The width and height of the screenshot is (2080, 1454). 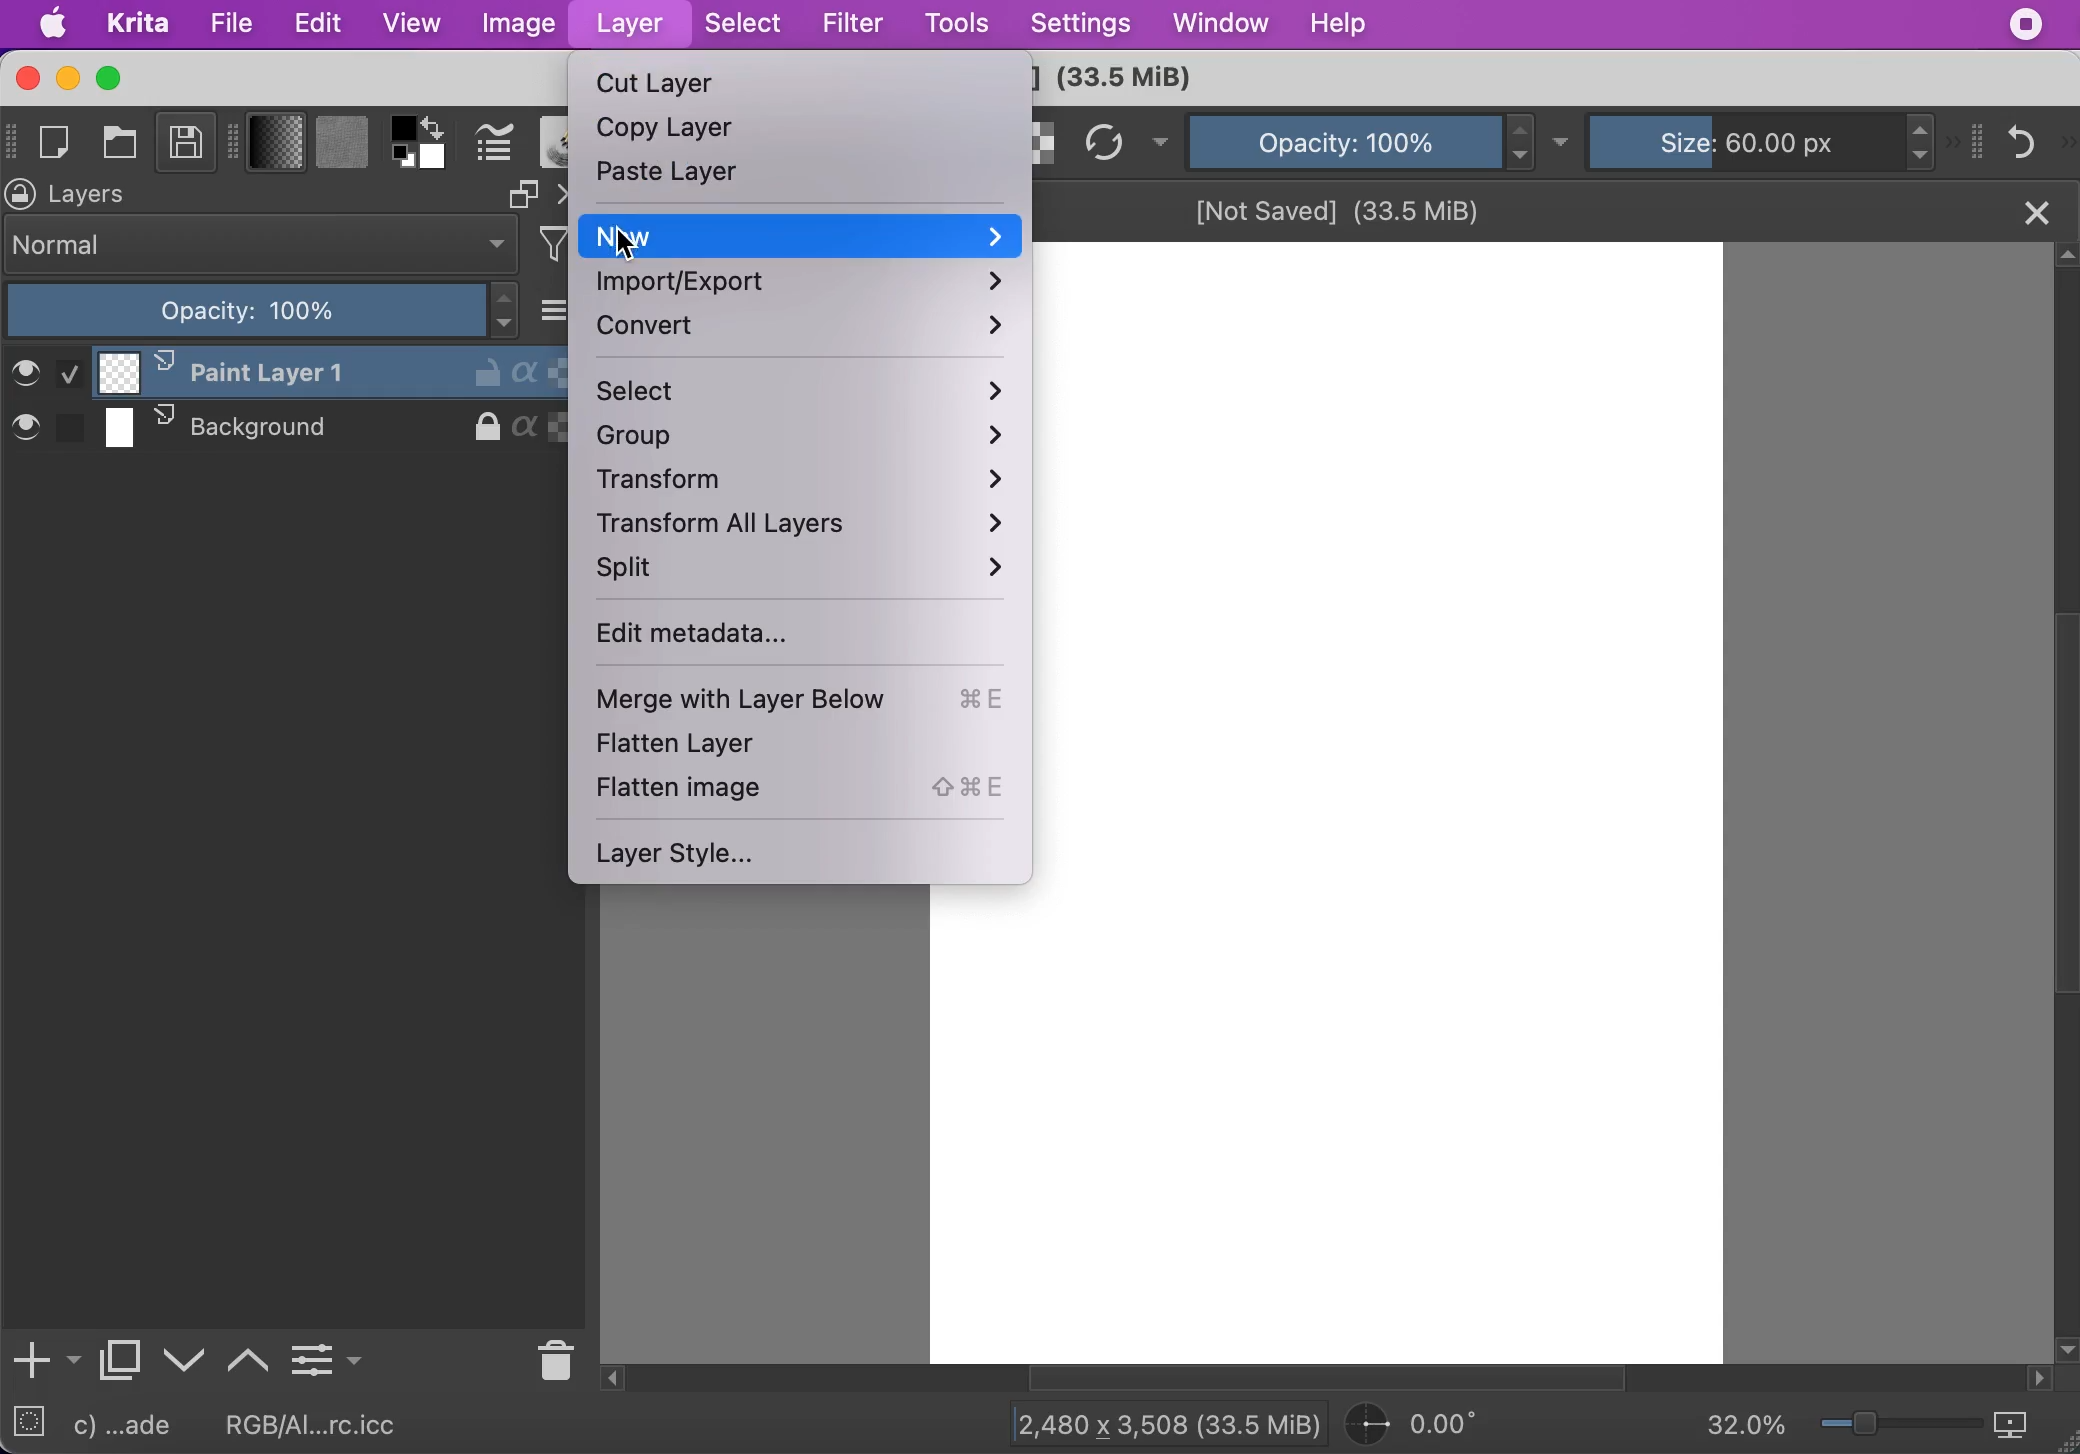 What do you see at coordinates (1424, 1425) in the screenshot?
I see `rotation` at bounding box center [1424, 1425].